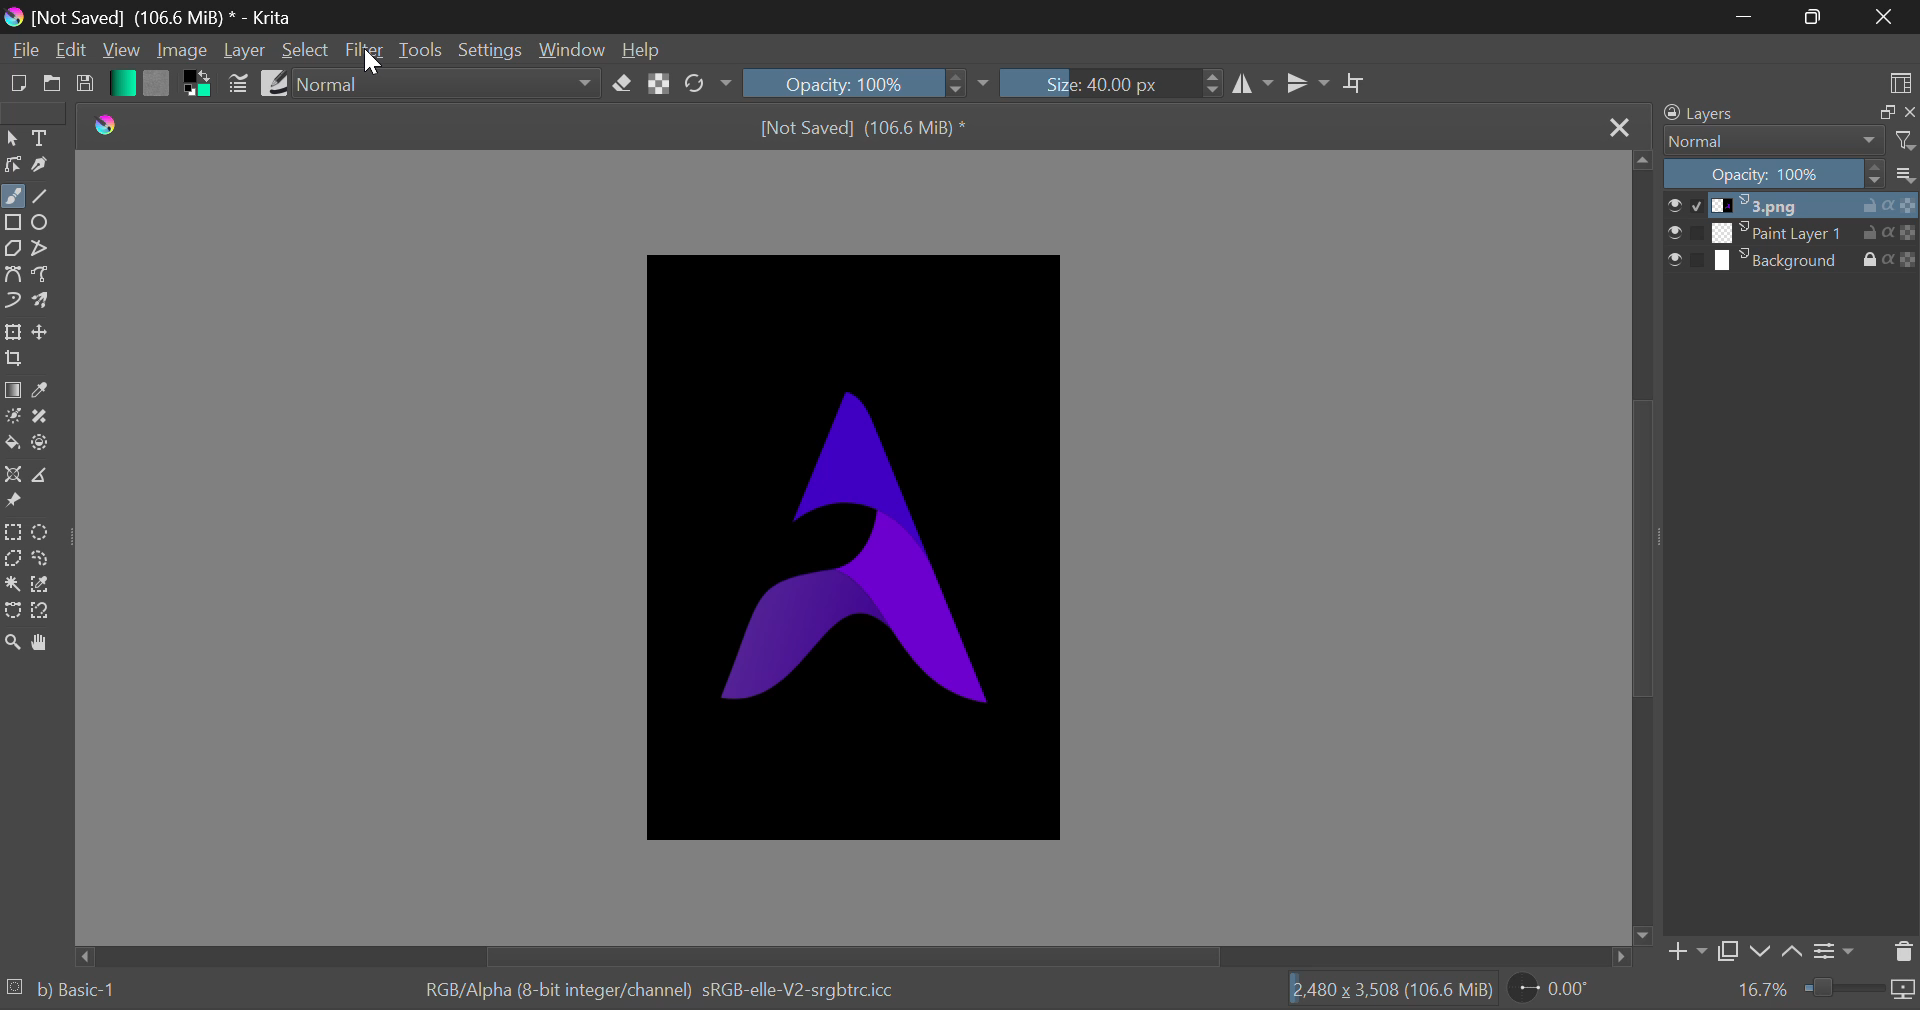  I want to click on Settings, so click(1838, 949).